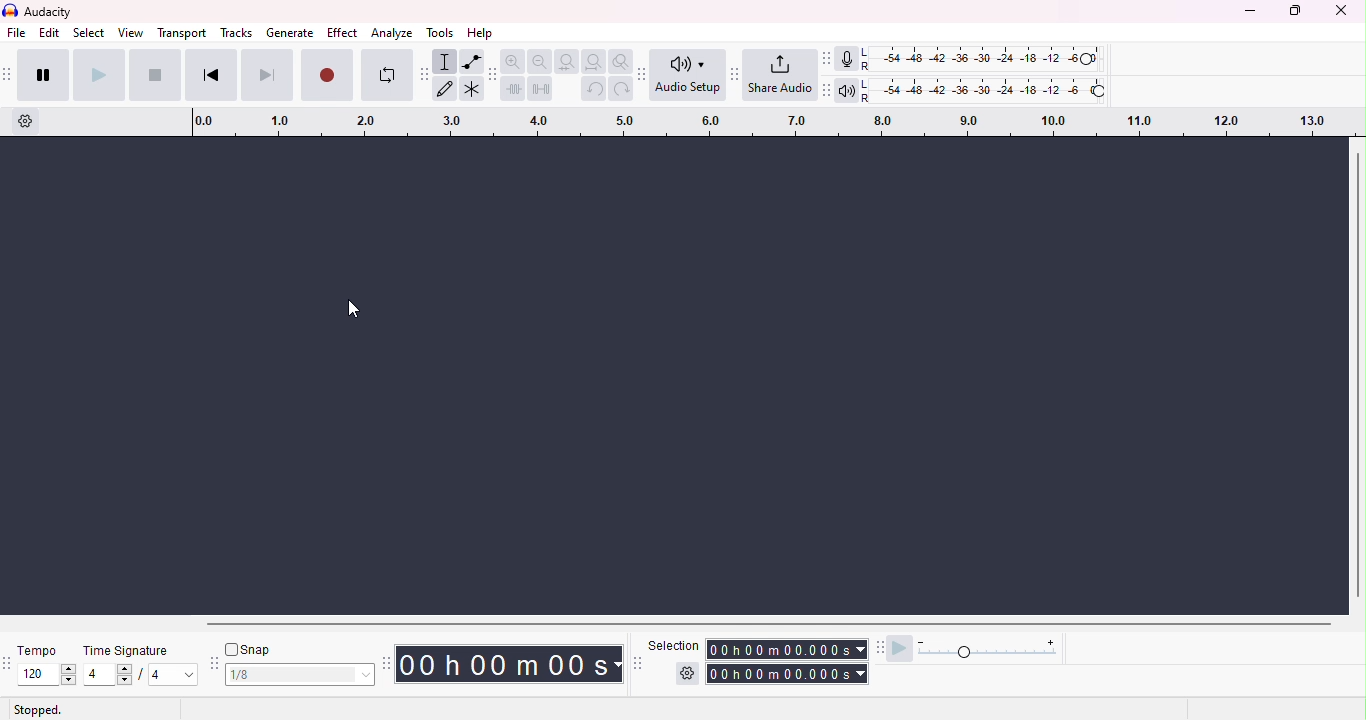 This screenshot has height=720, width=1366. Describe the element at coordinates (154, 76) in the screenshot. I see `stop` at that location.